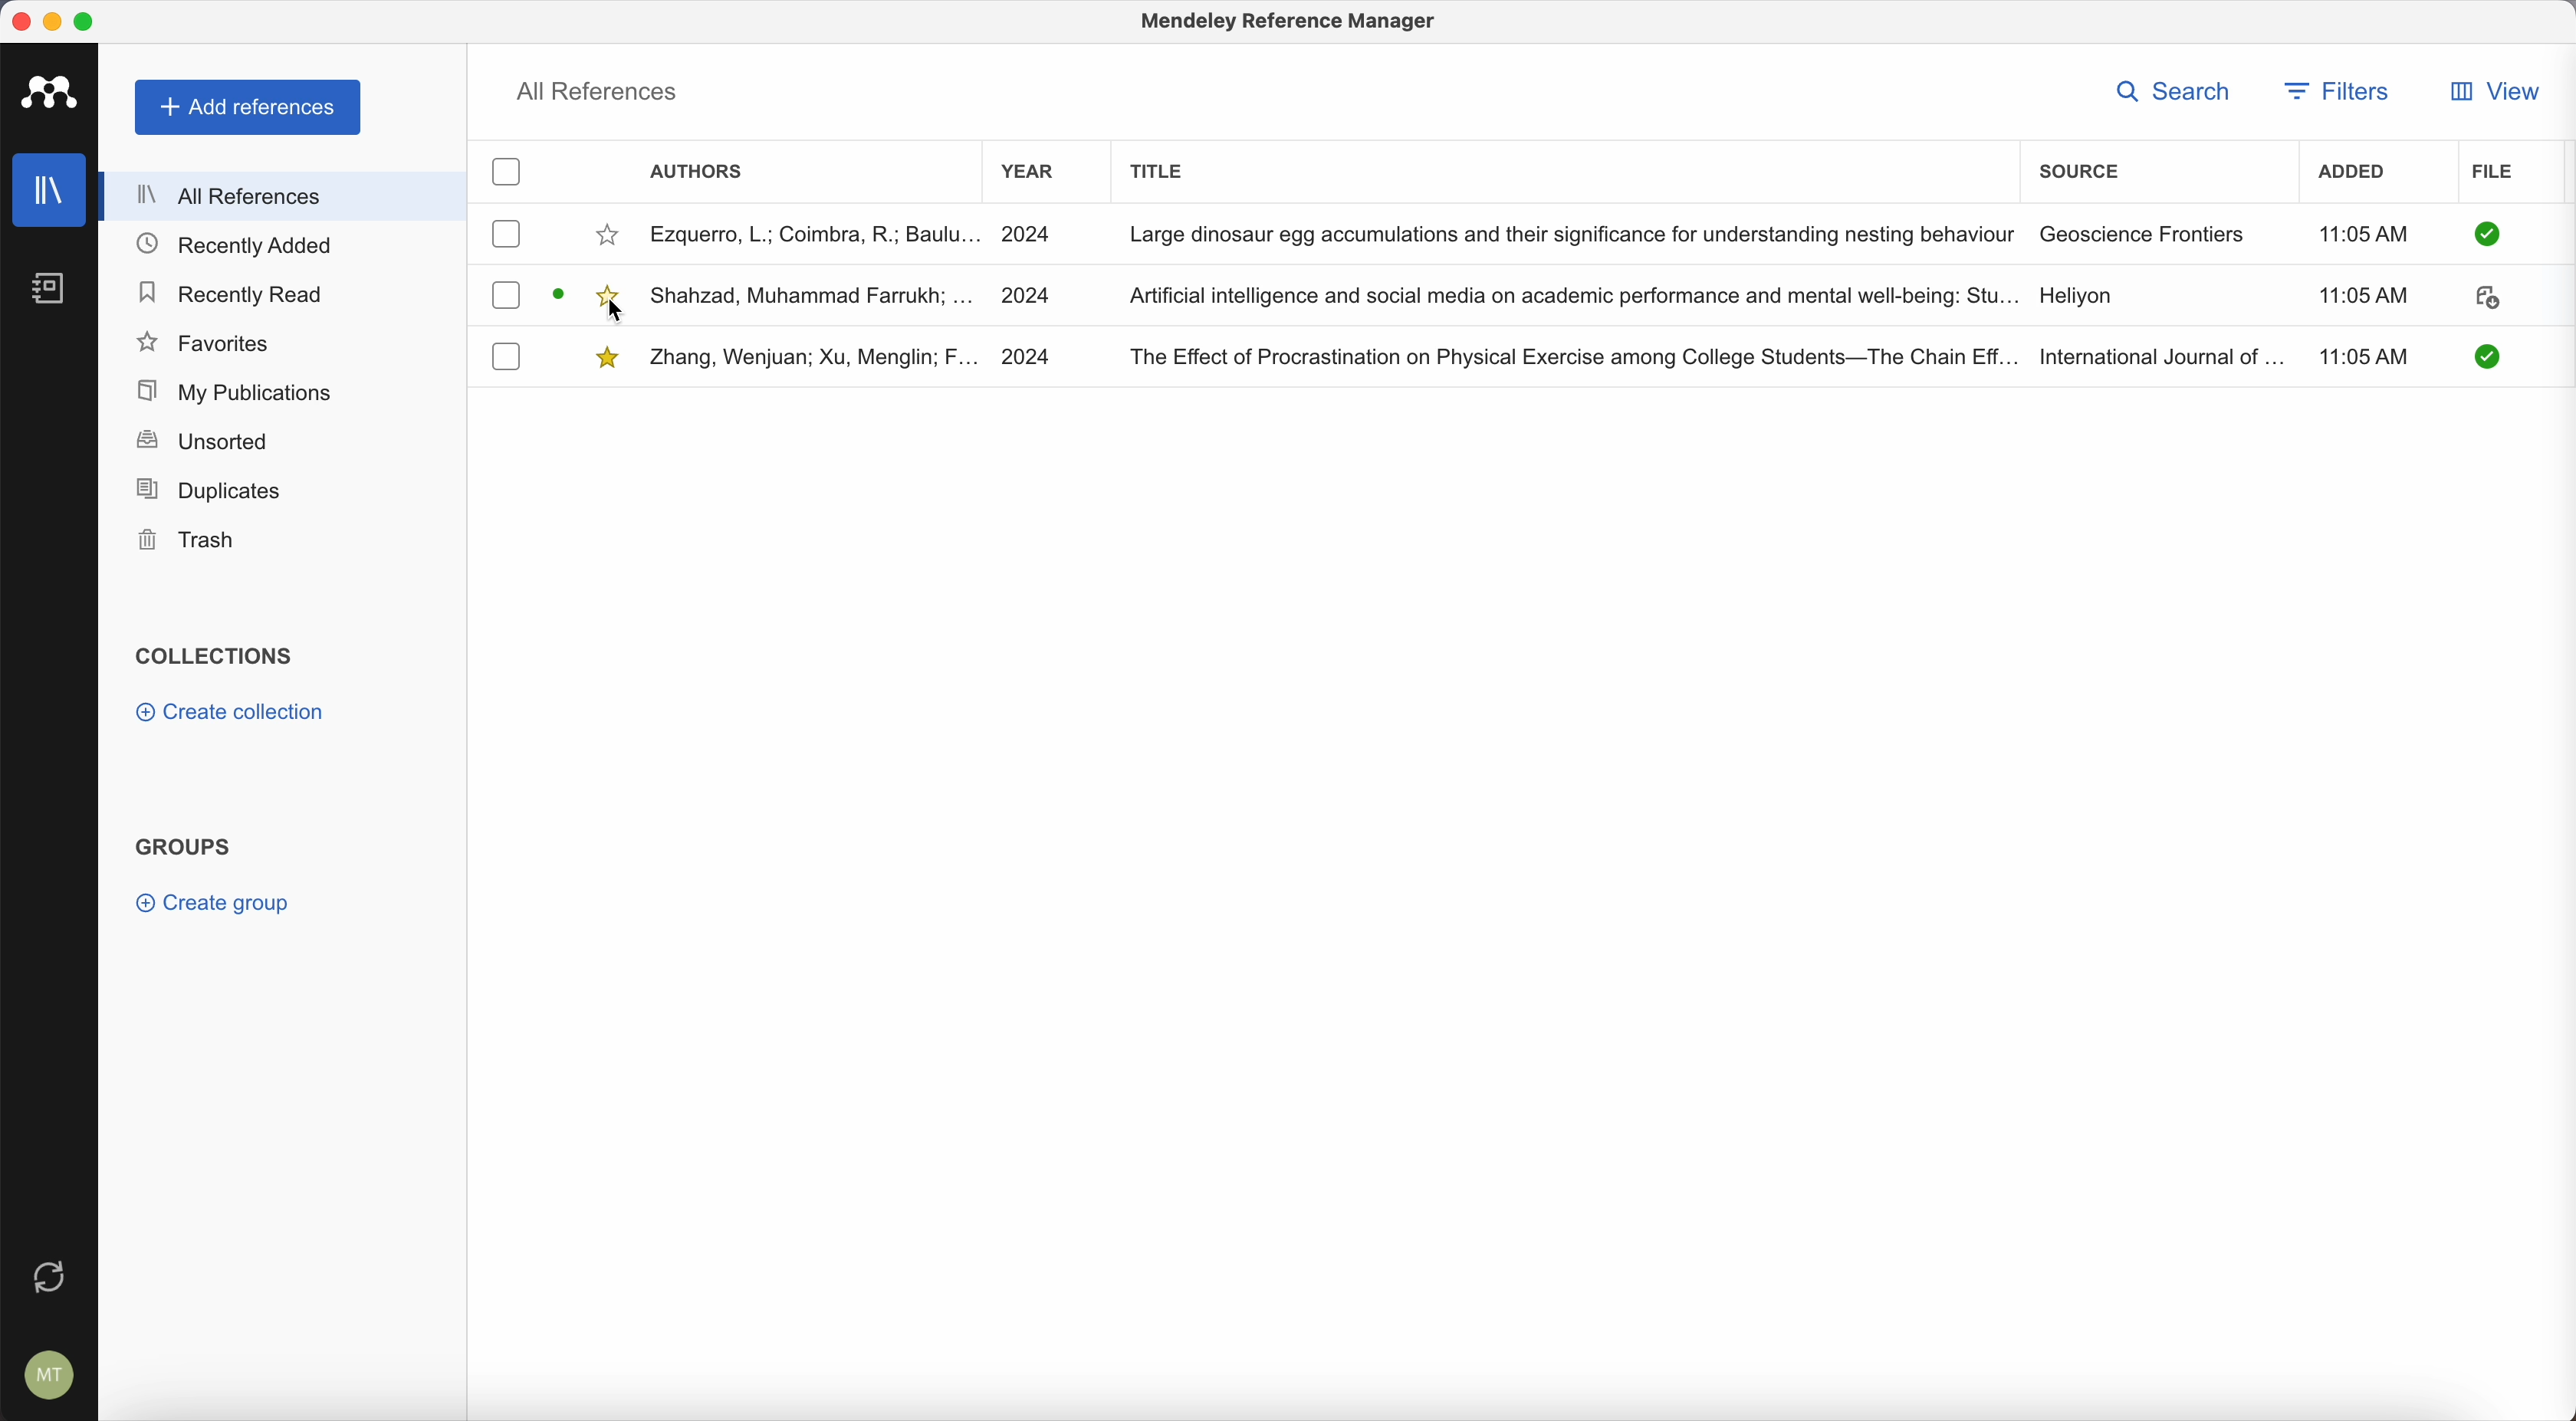 This screenshot has height=1421, width=2576. What do you see at coordinates (2341, 91) in the screenshot?
I see `filters` at bounding box center [2341, 91].